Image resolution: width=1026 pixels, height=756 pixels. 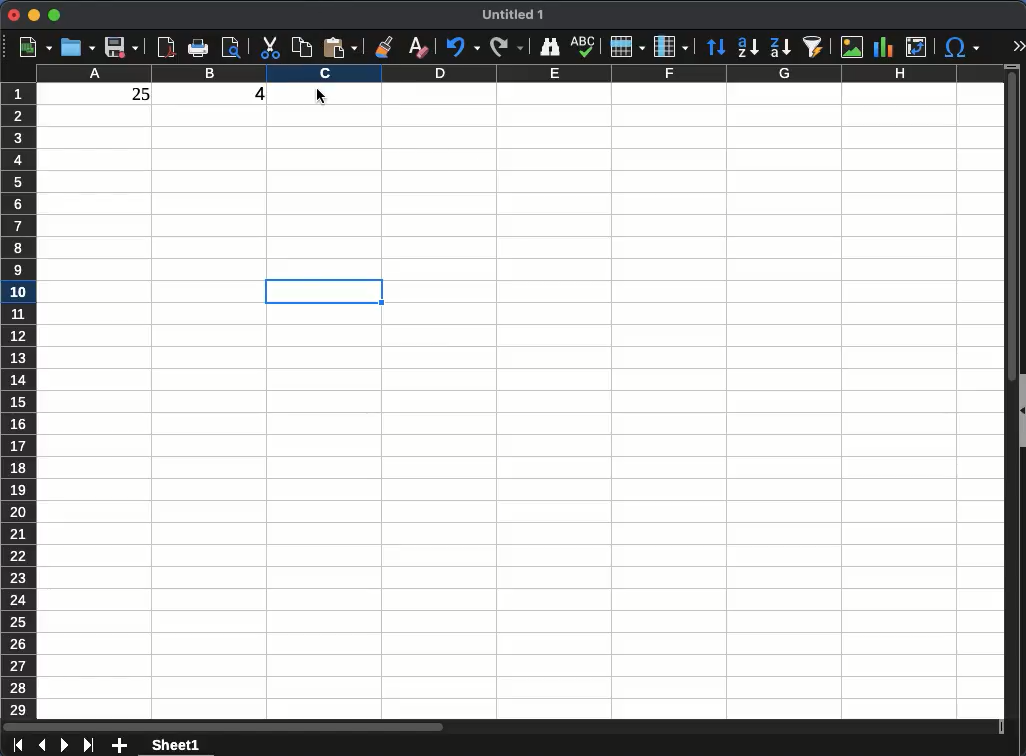 I want to click on close, so click(x=15, y=14).